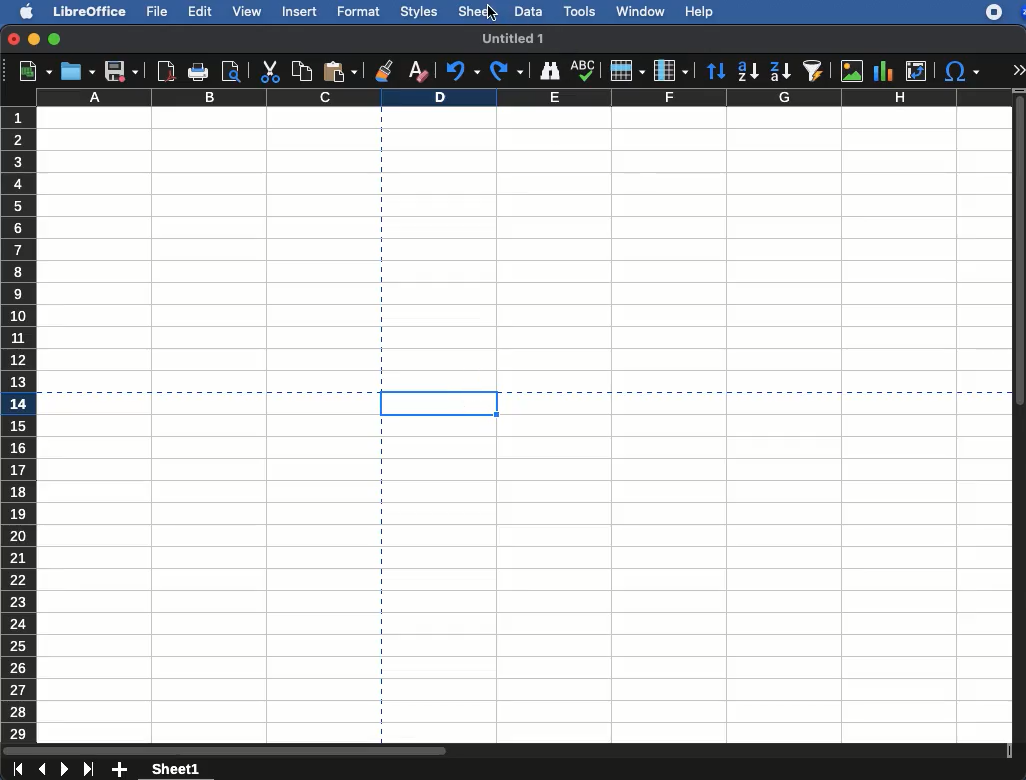 The image size is (1026, 780). What do you see at coordinates (17, 770) in the screenshot?
I see `last sheet` at bounding box center [17, 770].